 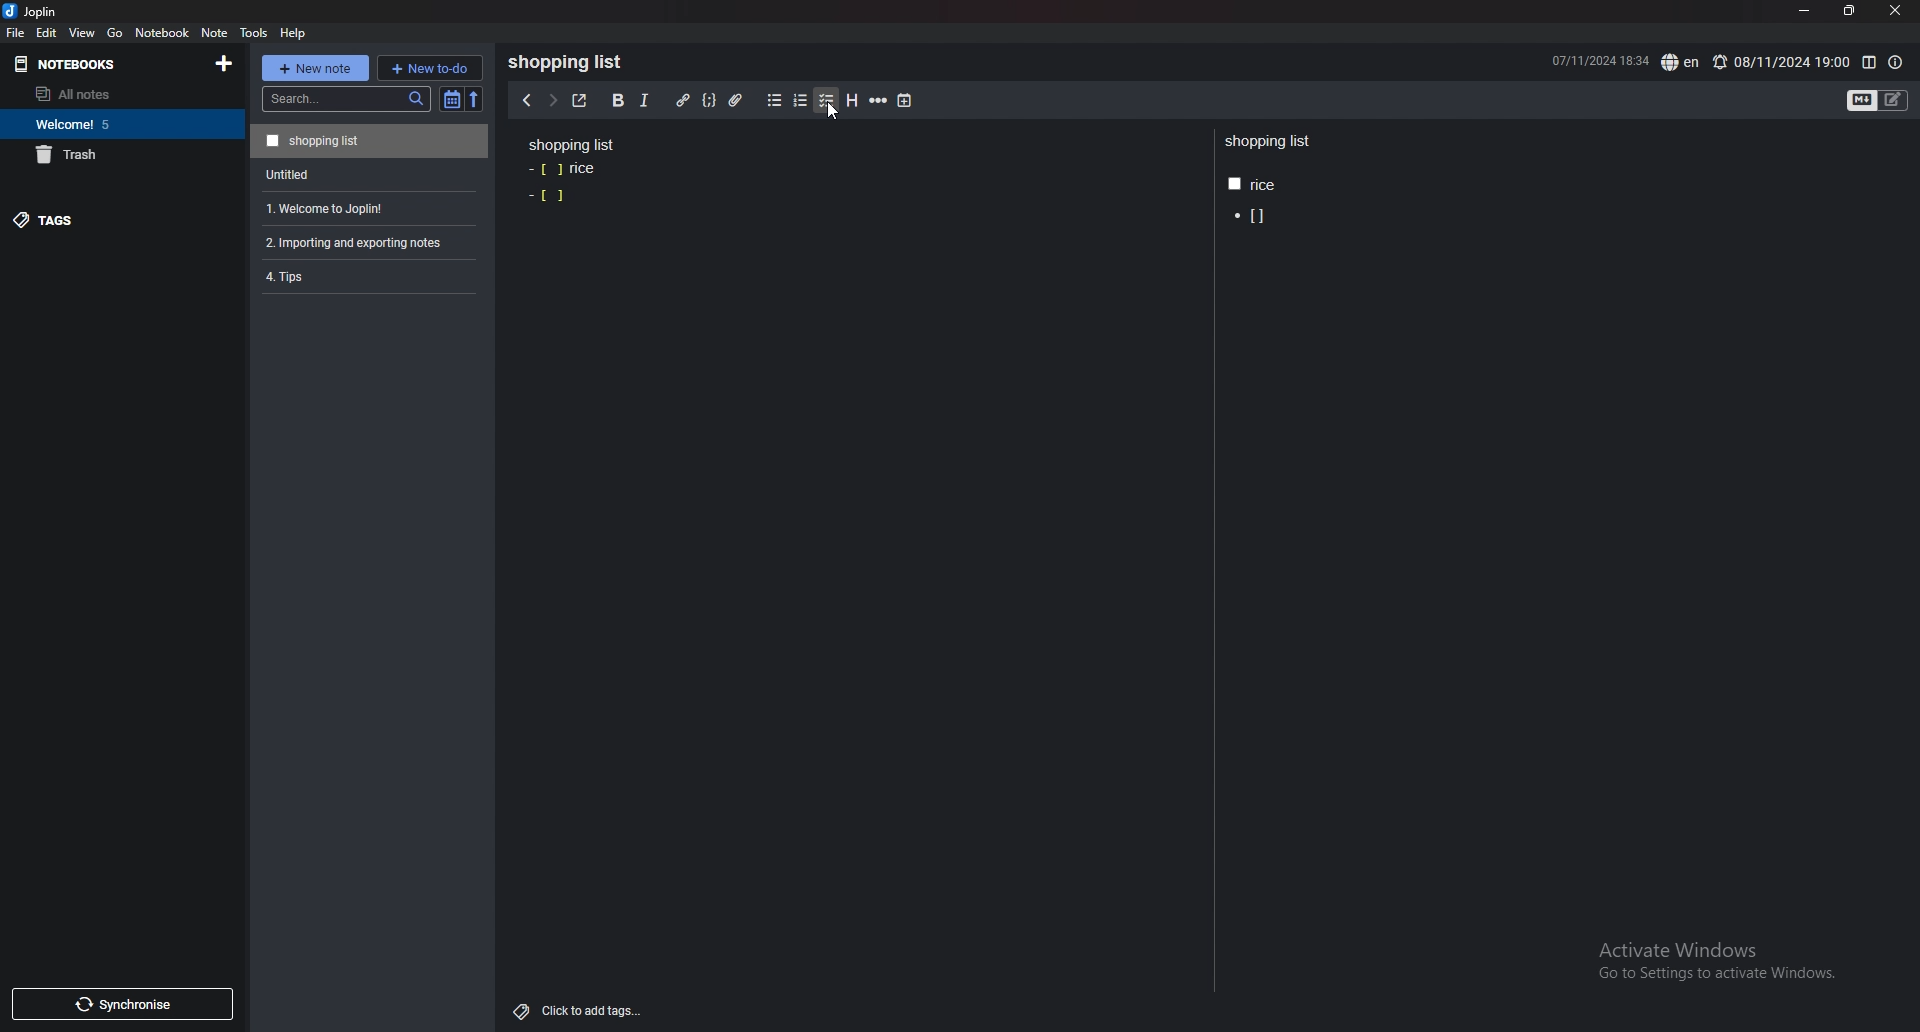 What do you see at coordinates (478, 99) in the screenshot?
I see `reverse sort order` at bounding box center [478, 99].